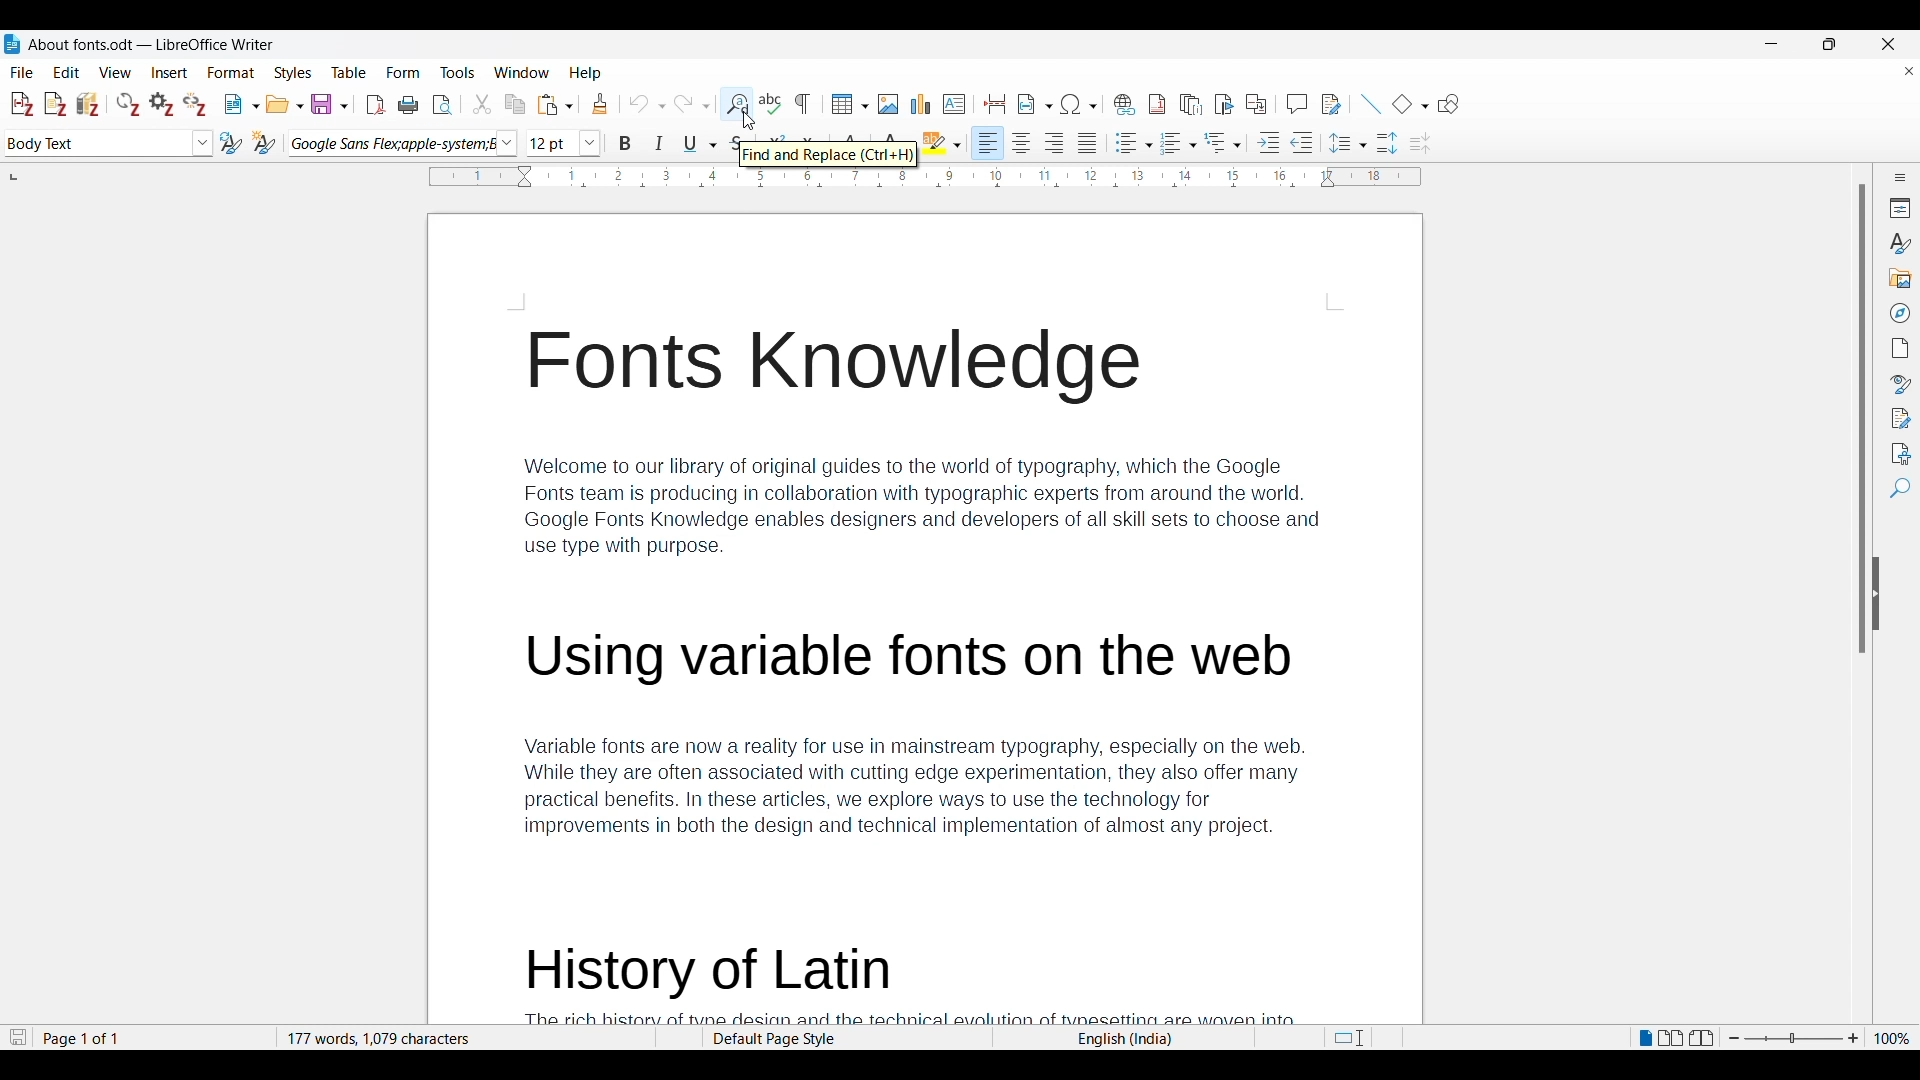 This screenshot has height=1080, width=1920. Describe the element at coordinates (294, 73) in the screenshot. I see `Styles menu` at that location.